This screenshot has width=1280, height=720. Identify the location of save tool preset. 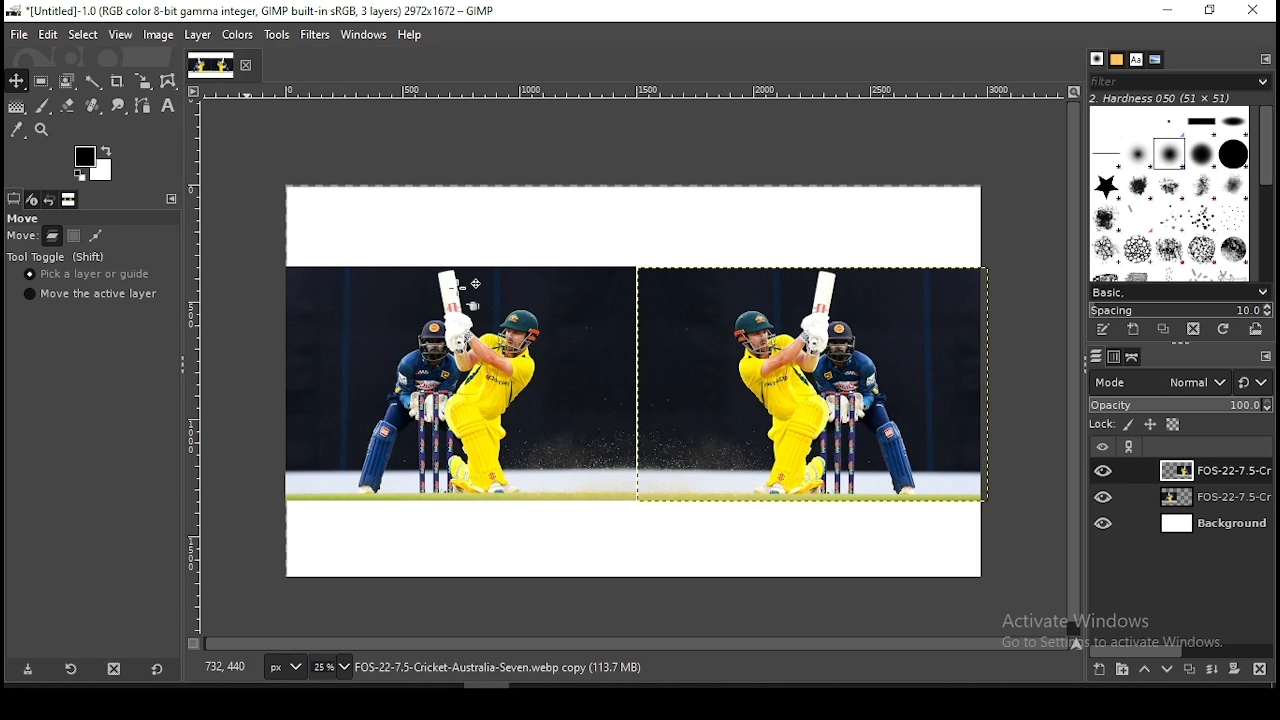
(29, 670).